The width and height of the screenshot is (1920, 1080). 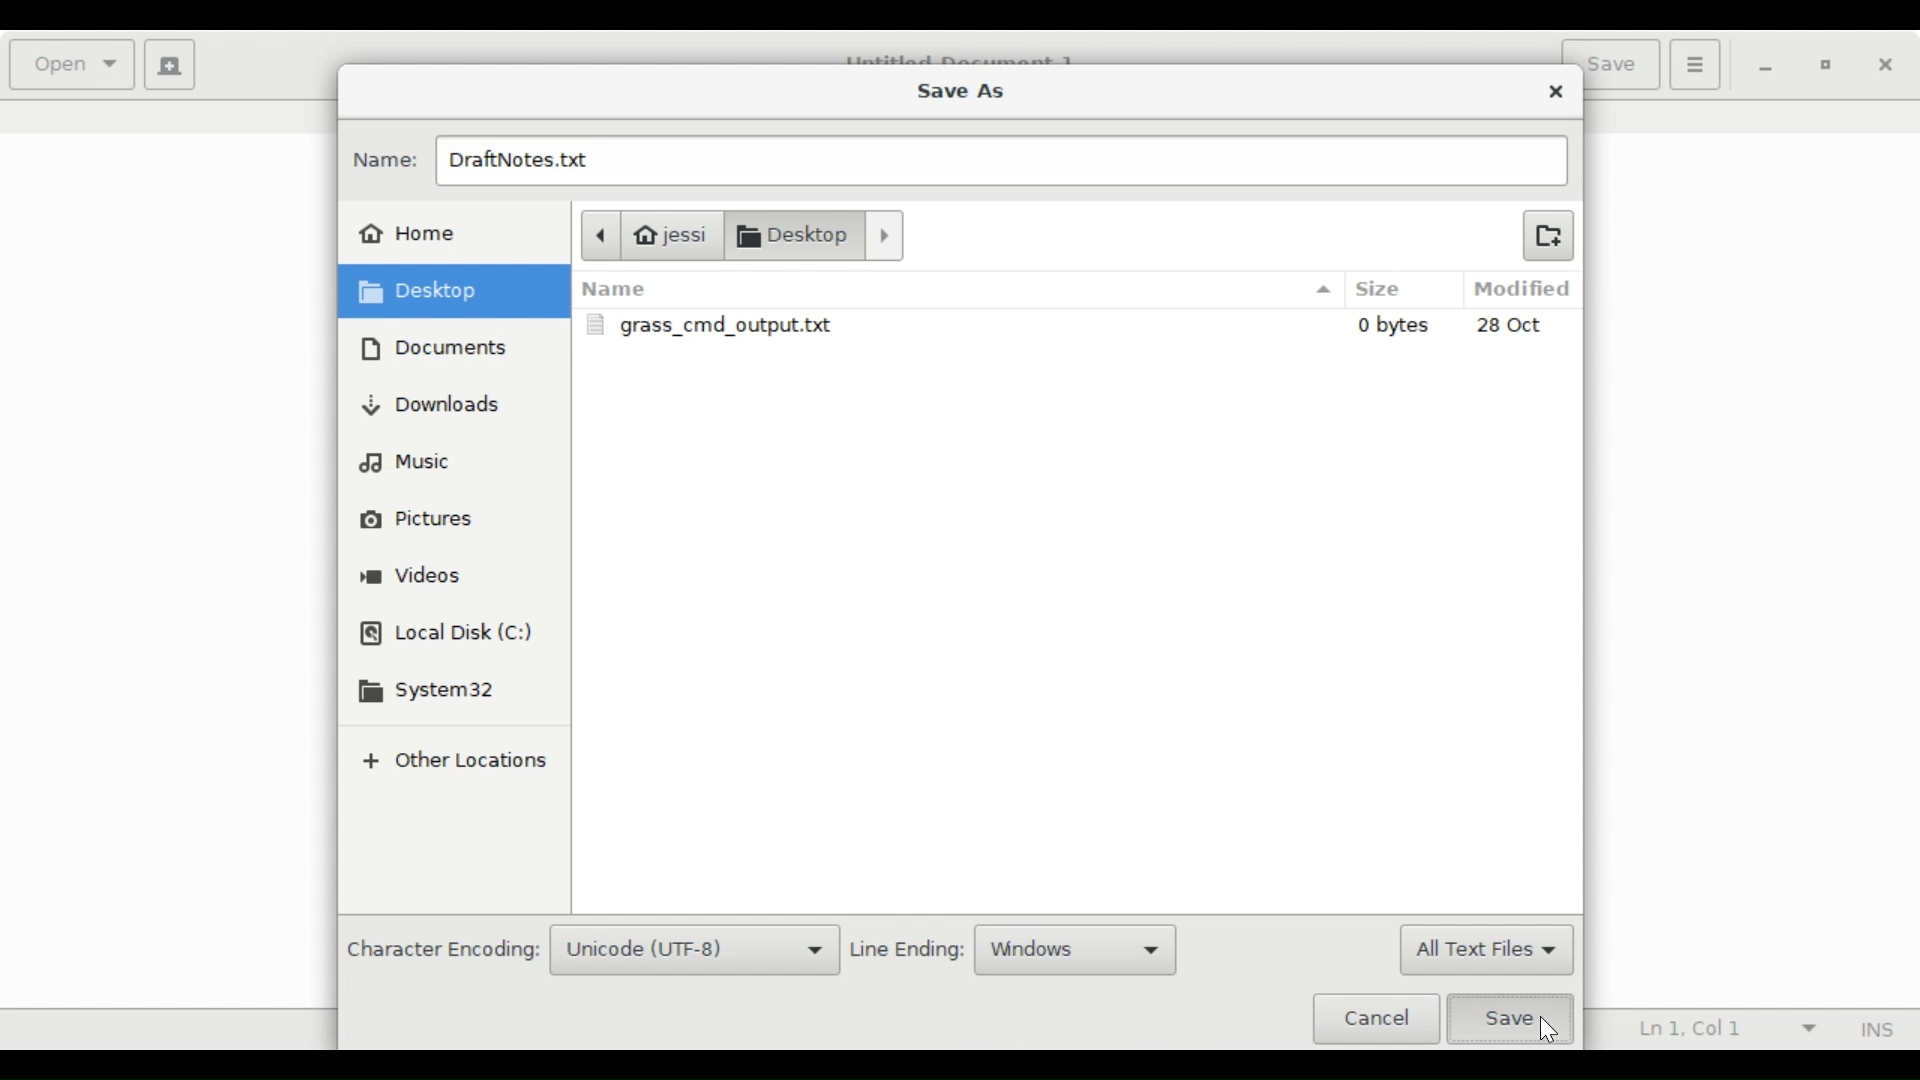 I want to click on grass_cmd_output.txt, so click(x=1079, y=325).